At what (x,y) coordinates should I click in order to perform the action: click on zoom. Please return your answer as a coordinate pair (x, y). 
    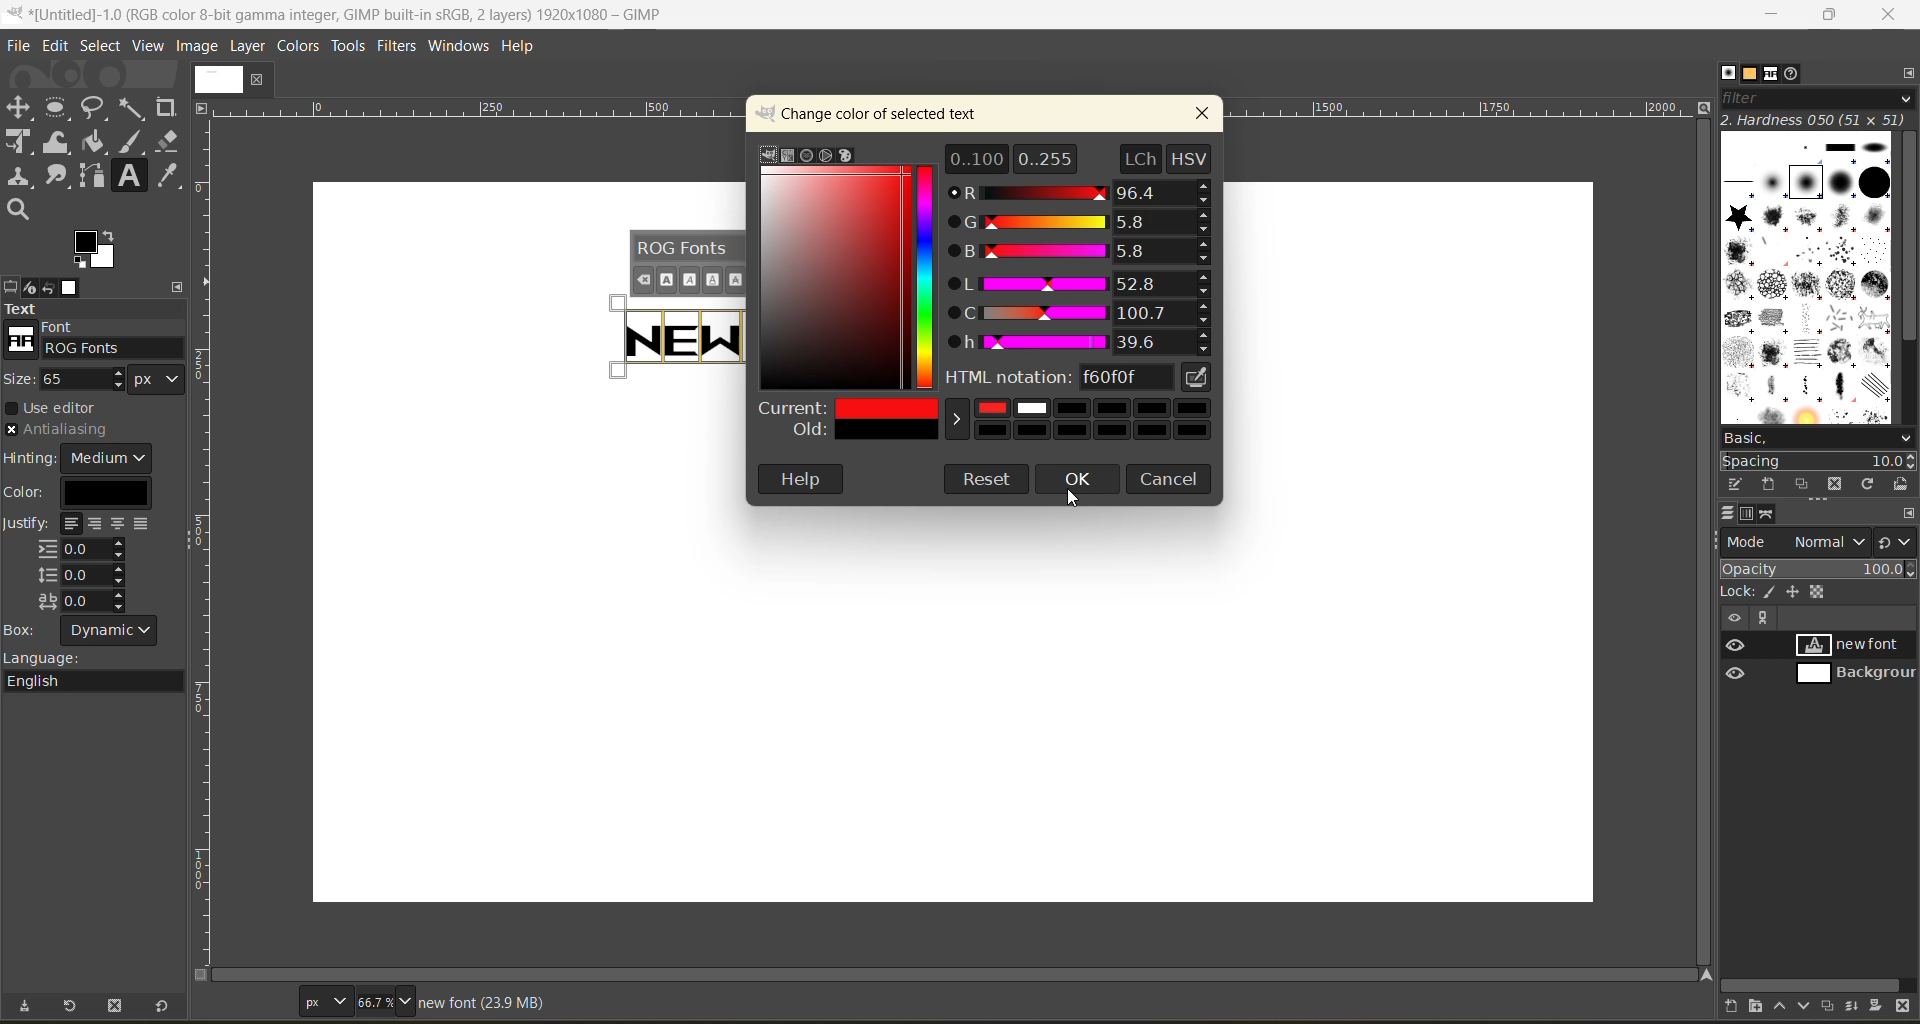
    Looking at the image, I should click on (387, 1000).